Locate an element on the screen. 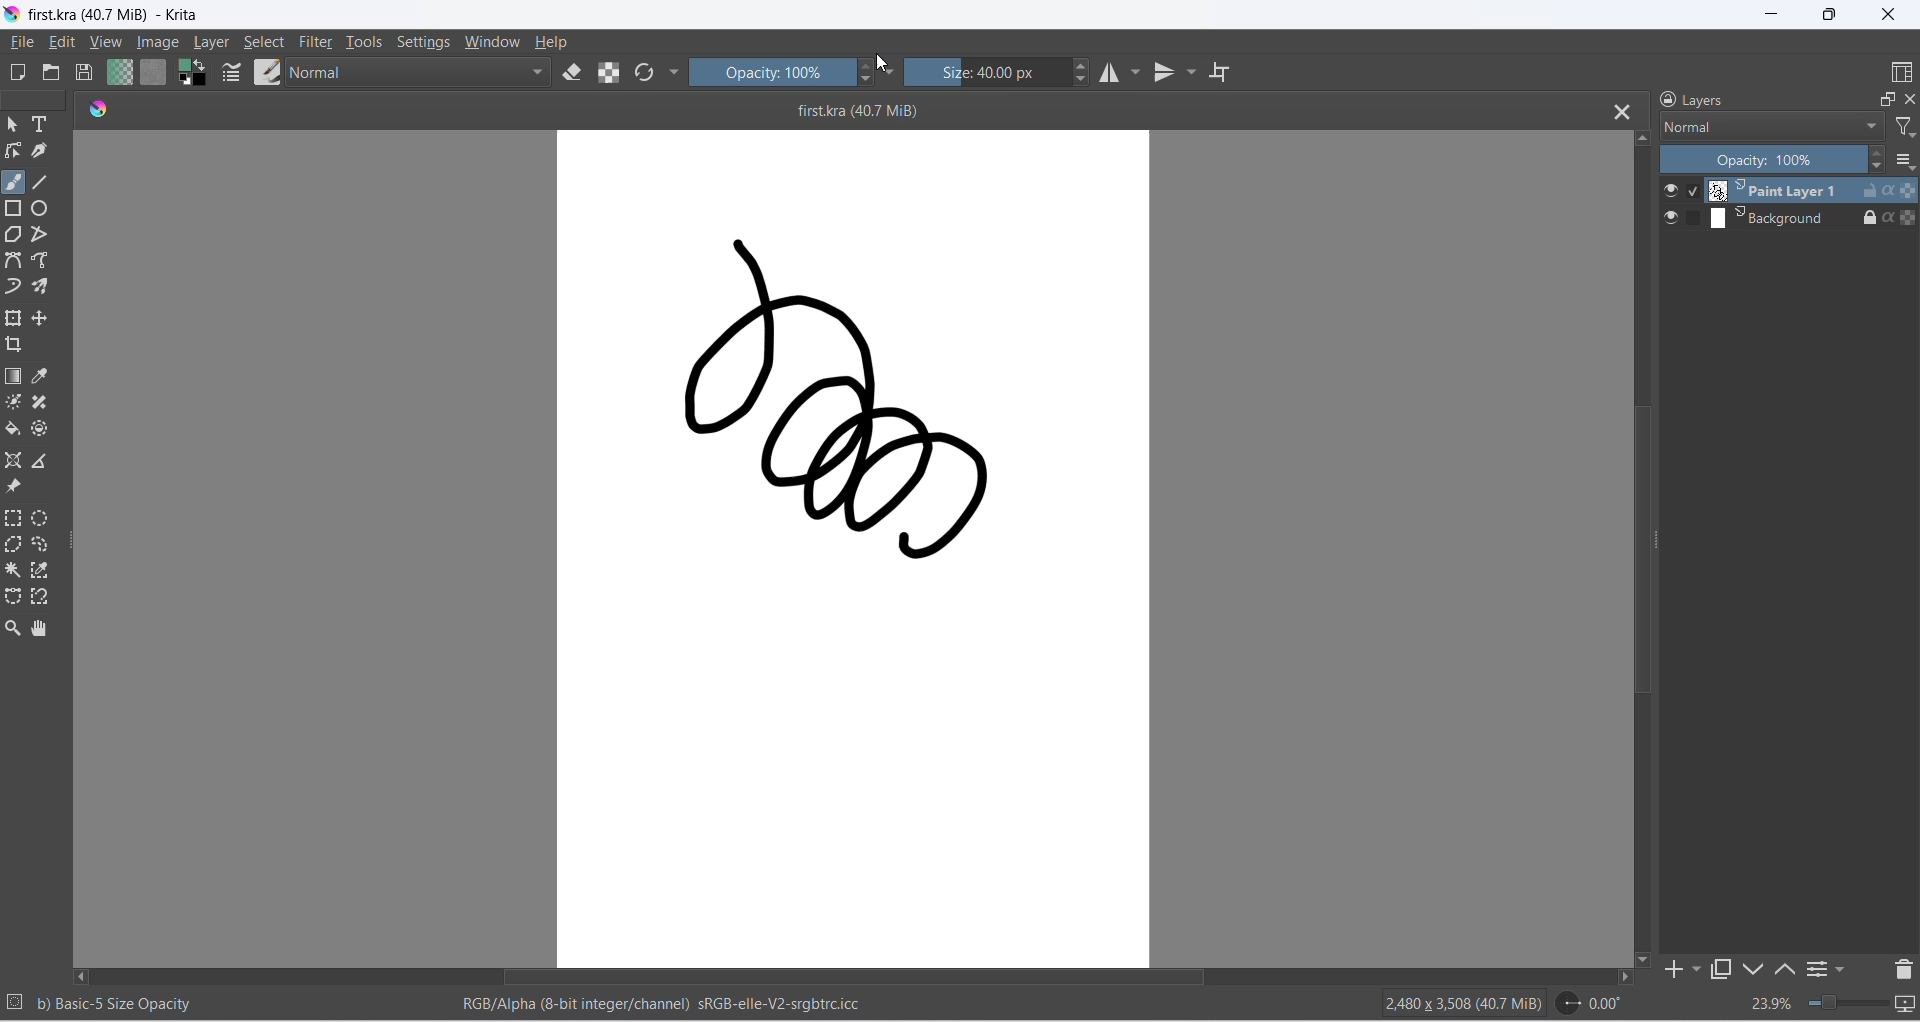  zoom layer window is located at coordinates (1888, 99).